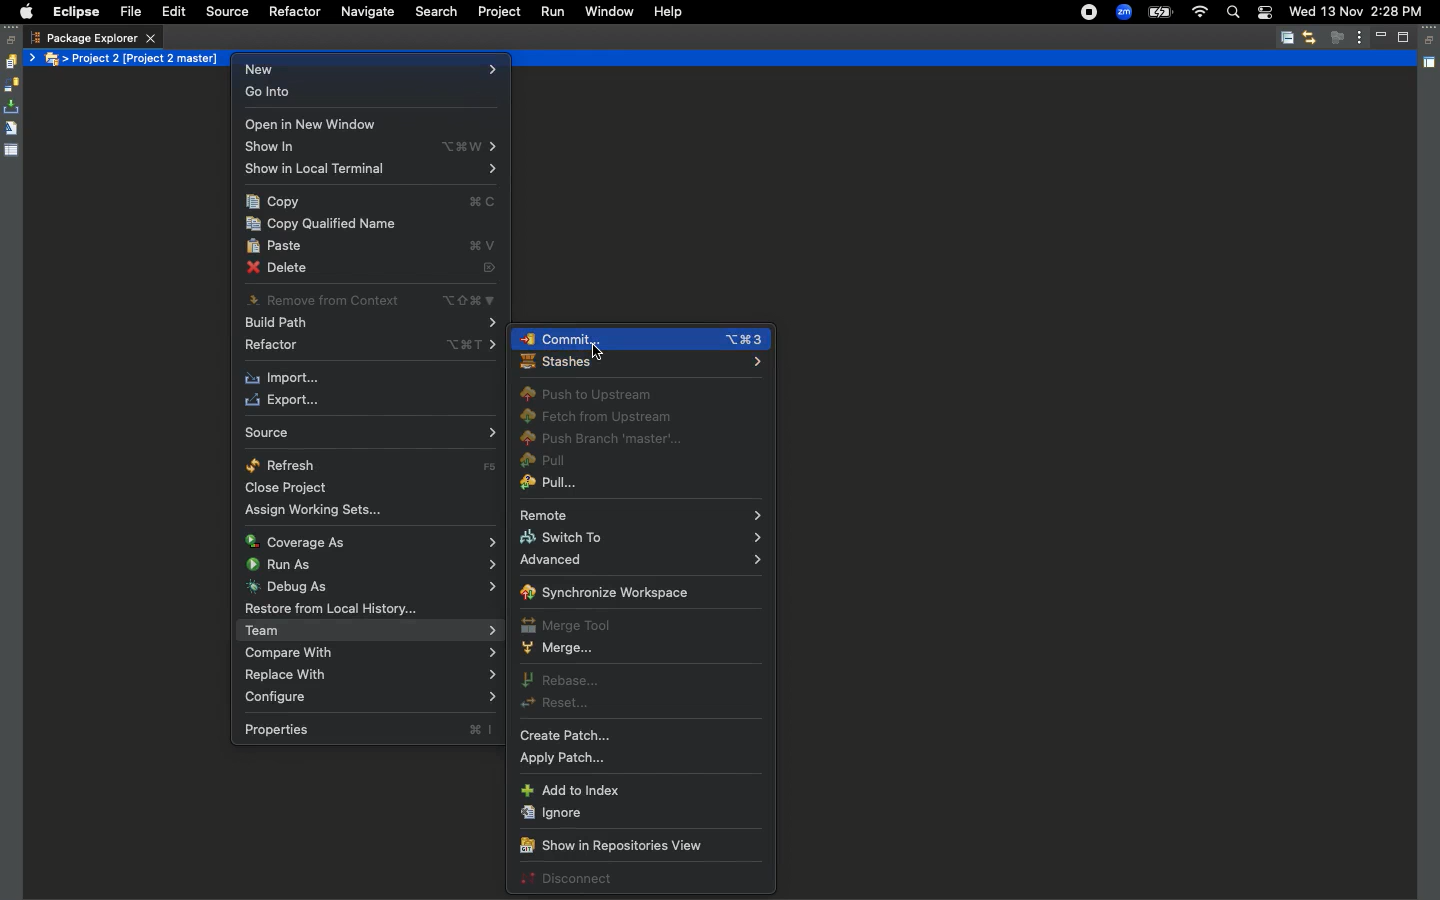  Describe the element at coordinates (368, 676) in the screenshot. I see `Compare with` at that location.